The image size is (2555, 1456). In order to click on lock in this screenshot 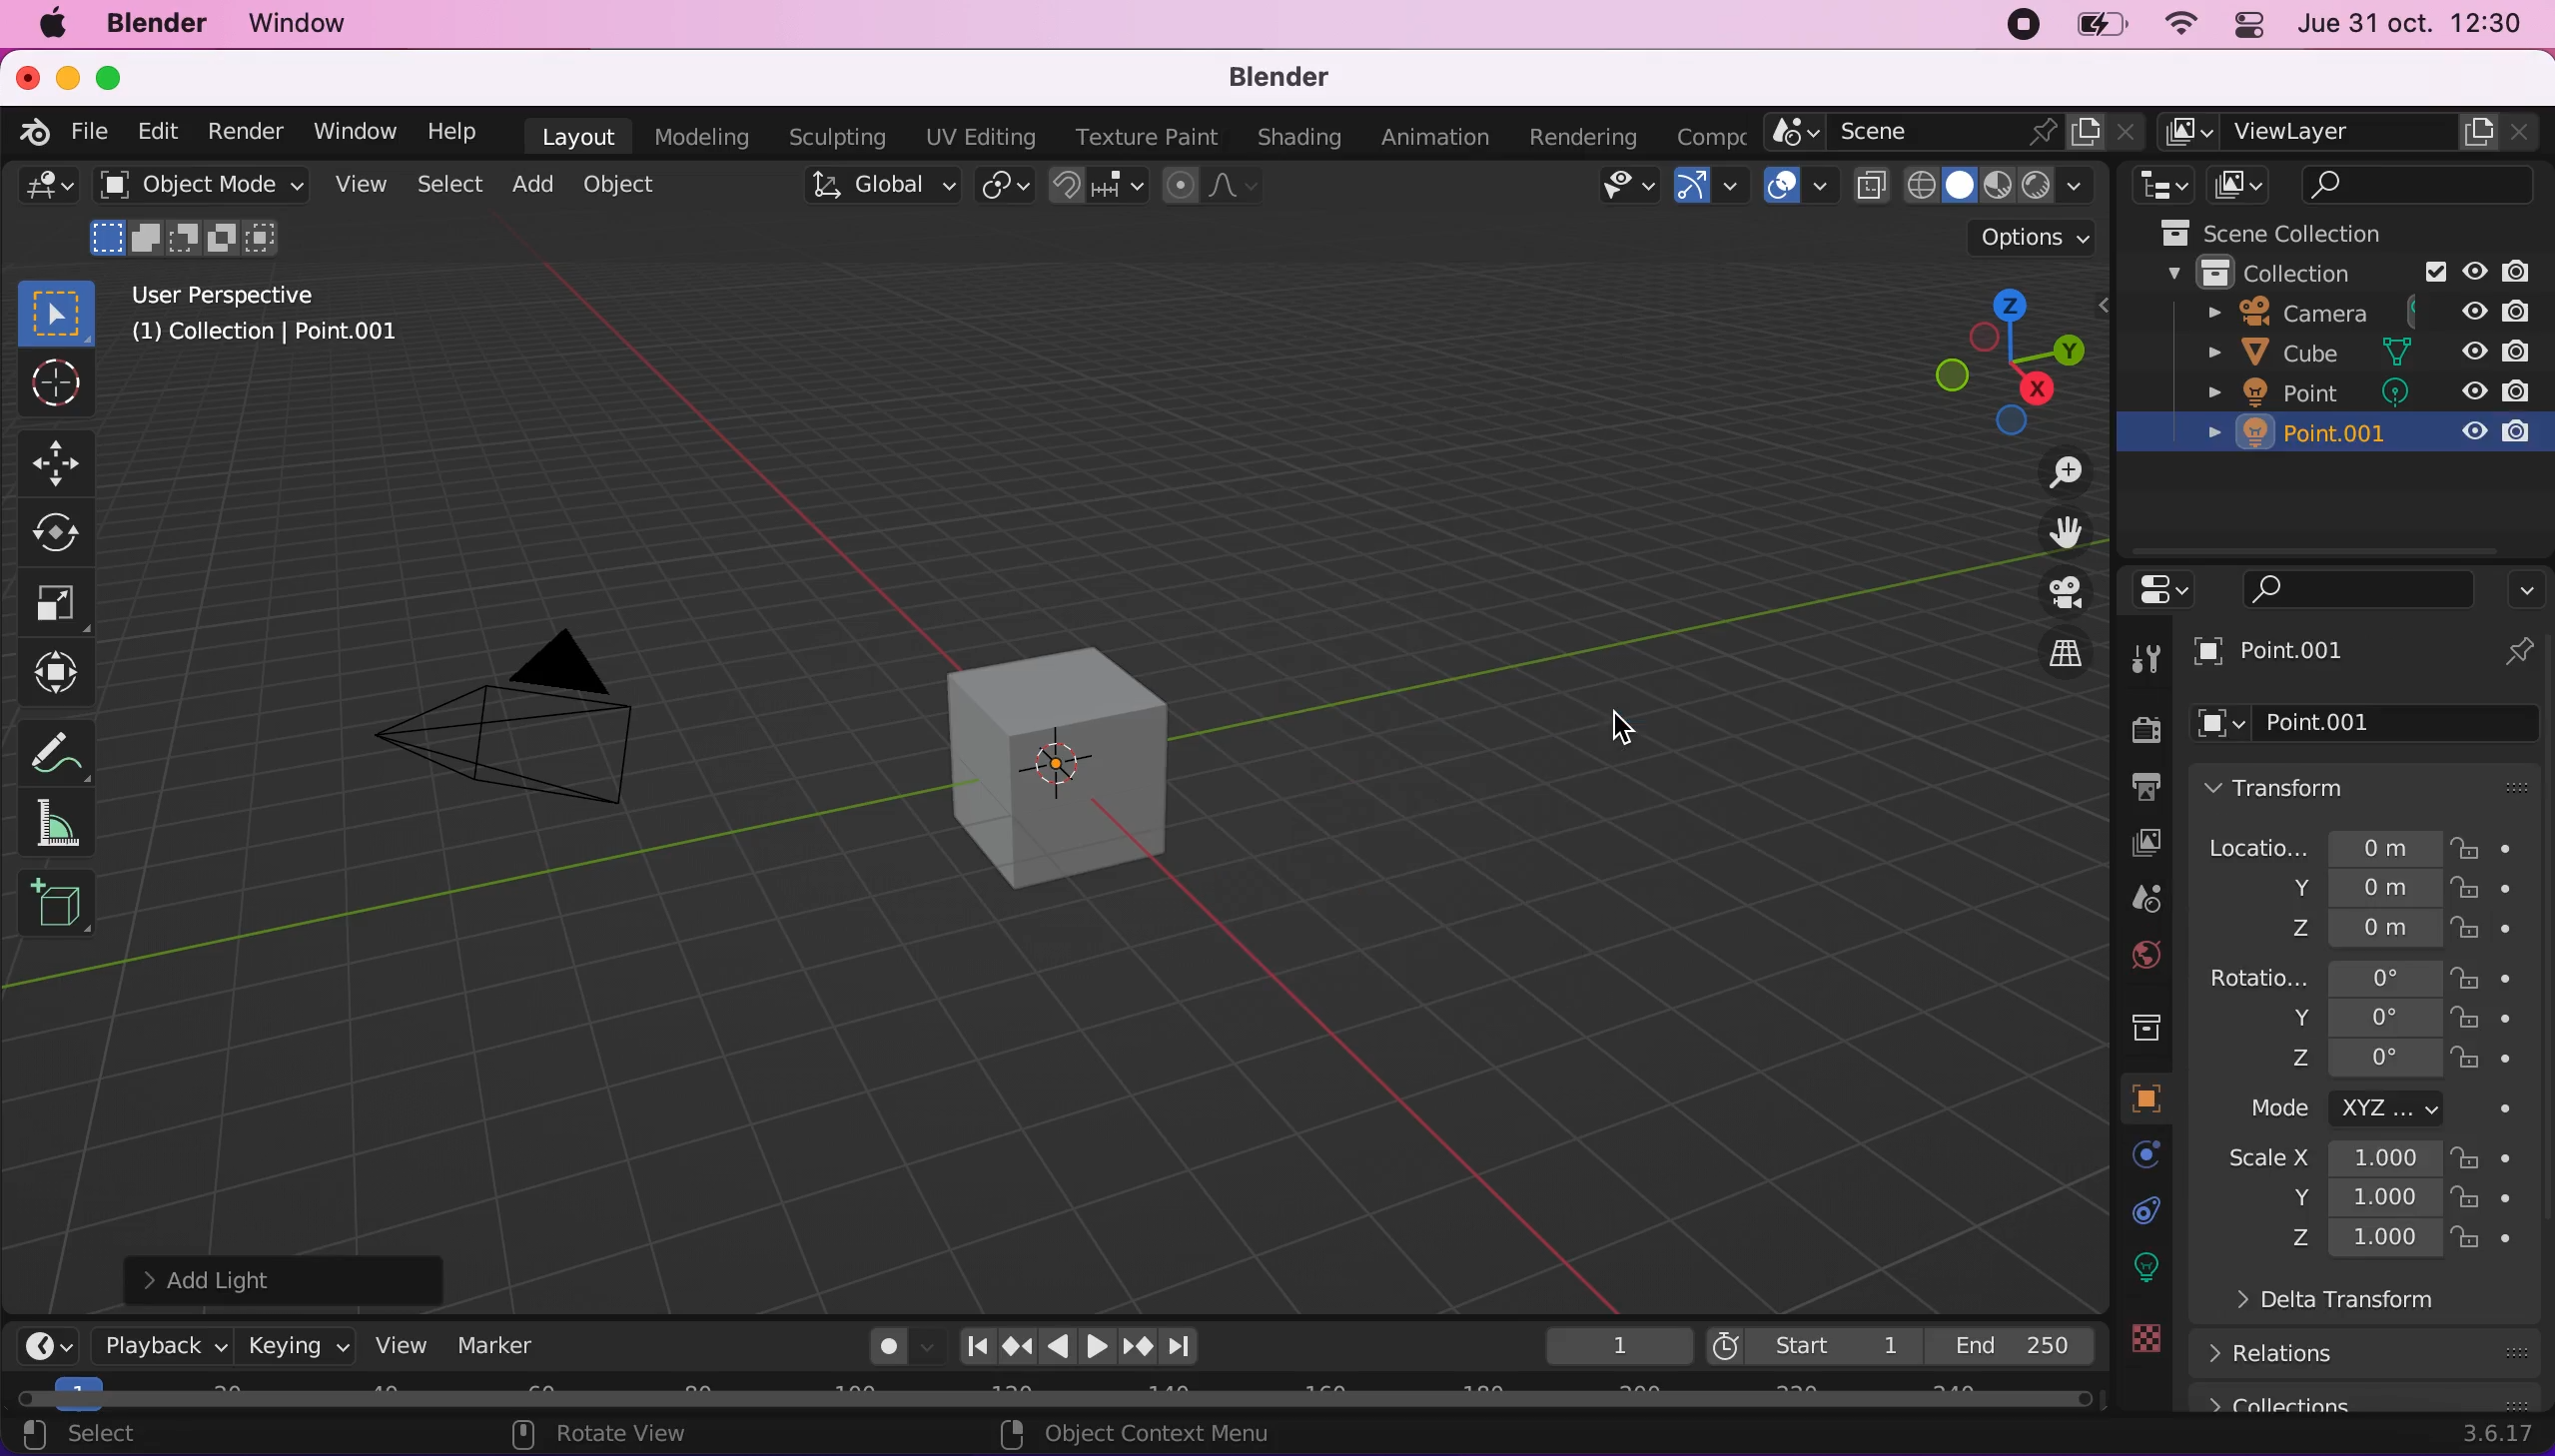, I will do `click(2492, 1158)`.